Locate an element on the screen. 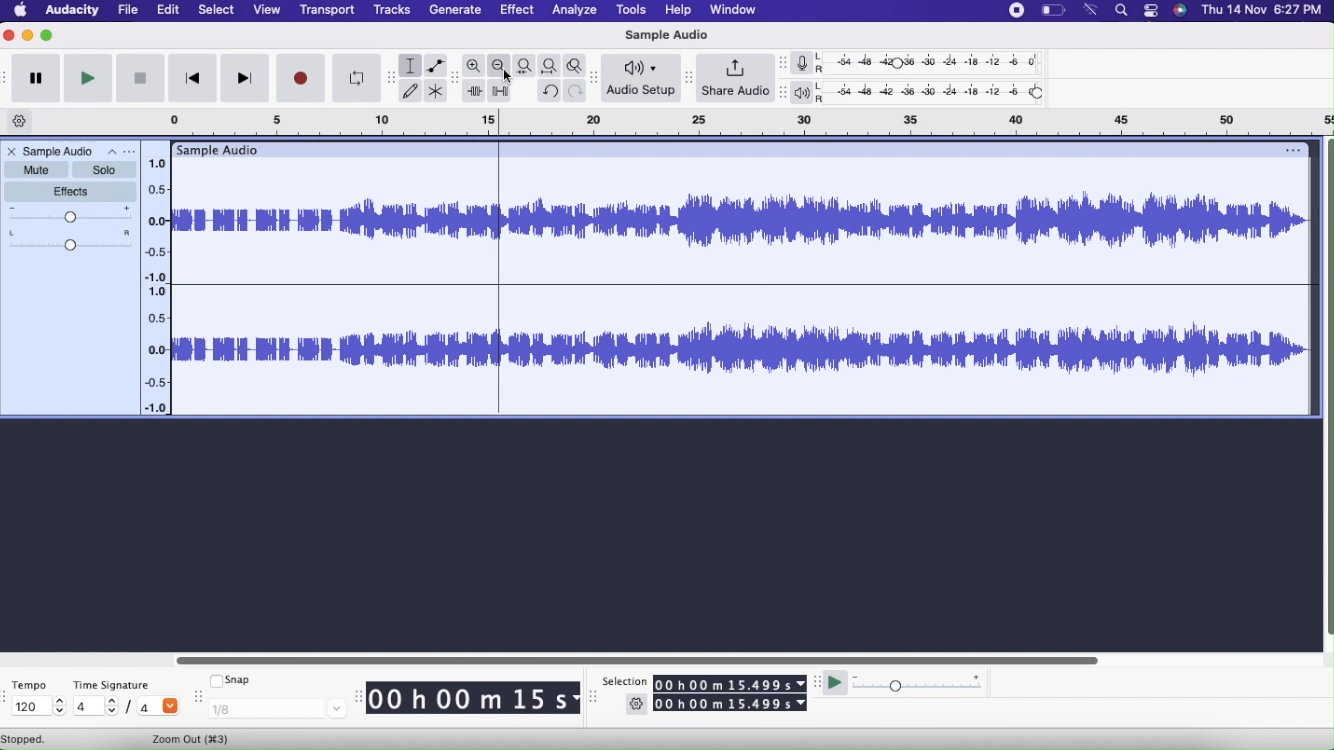 The image size is (1334, 750). 00 h 00 m 15.499 s is located at coordinates (731, 704).